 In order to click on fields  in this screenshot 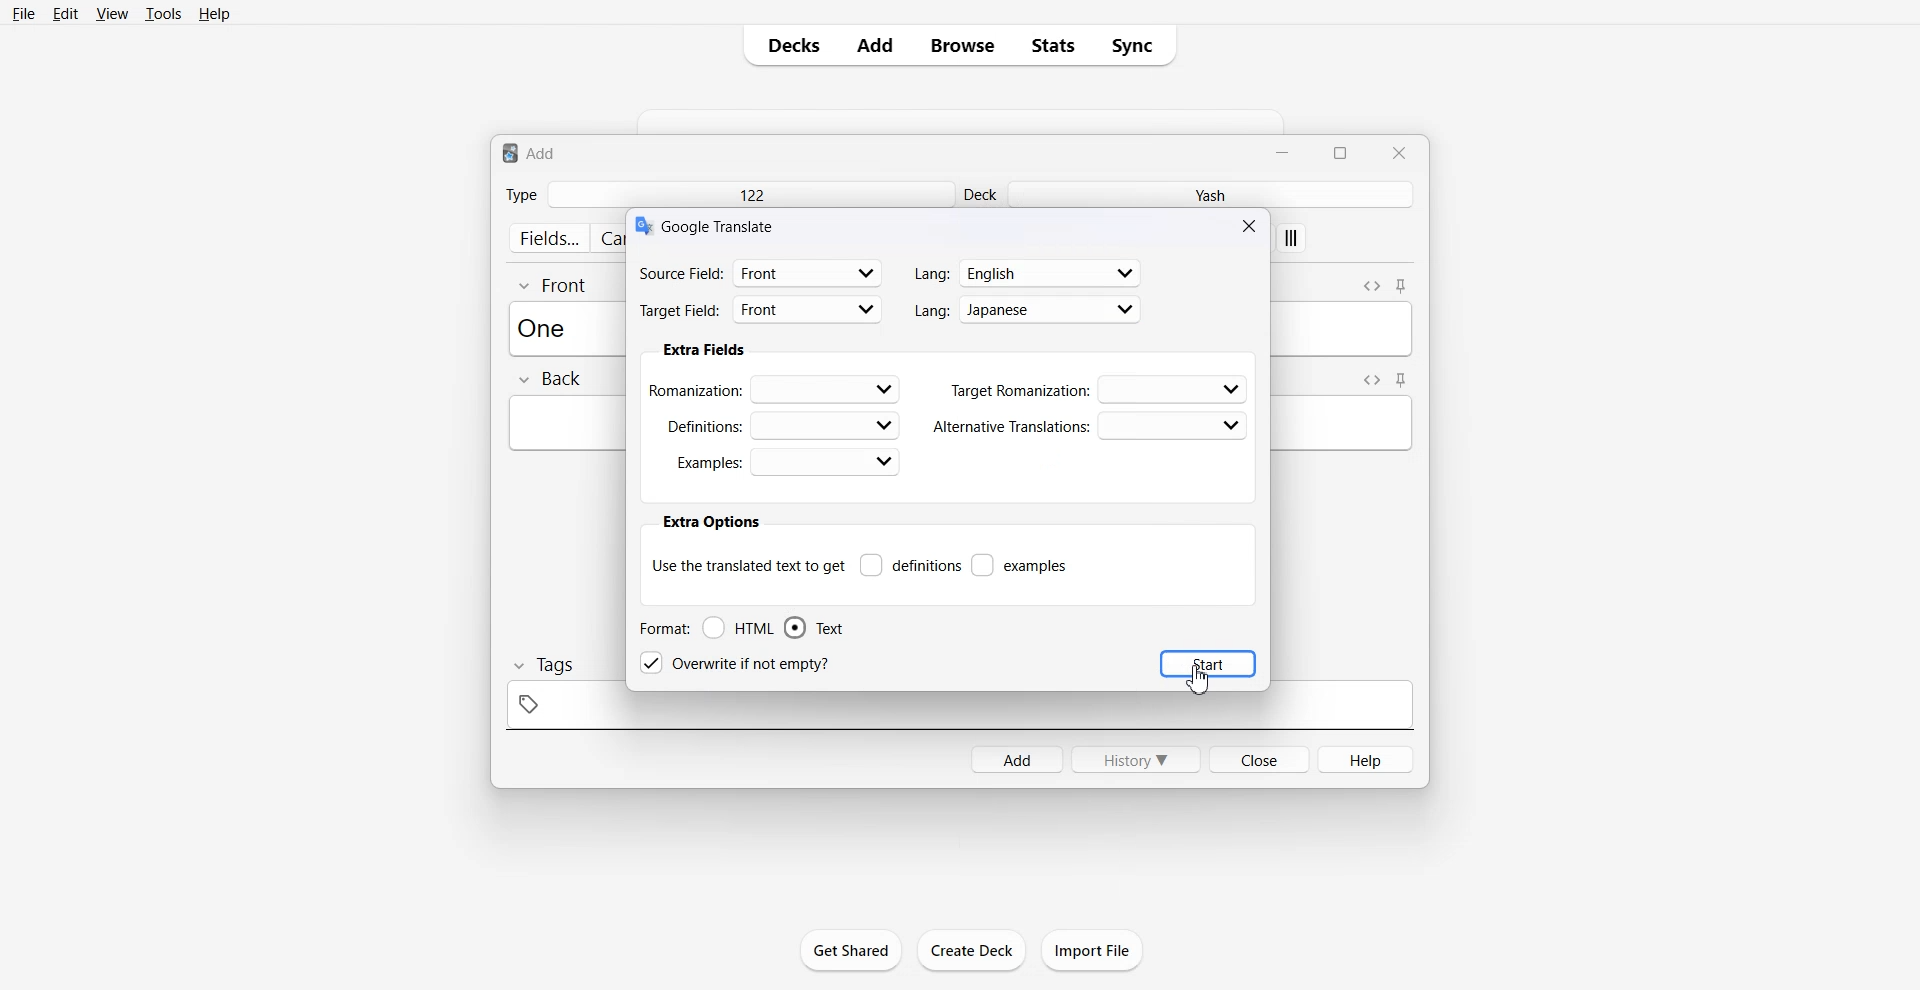, I will do `click(548, 238)`.